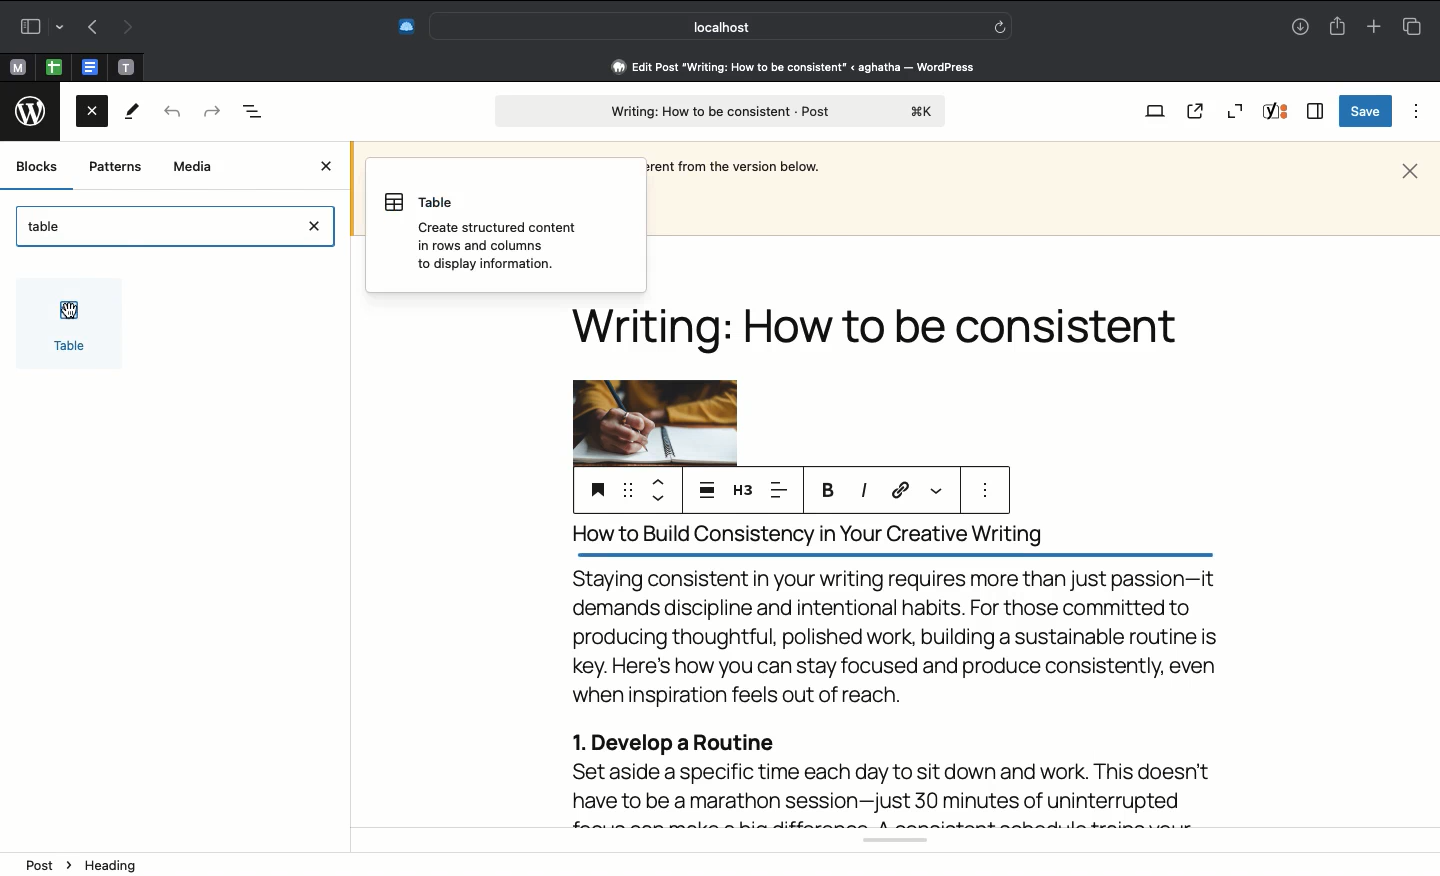 The image size is (1440, 876). Describe the element at coordinates (737, 167) in the screenshot. I see `text about backup` at that location.